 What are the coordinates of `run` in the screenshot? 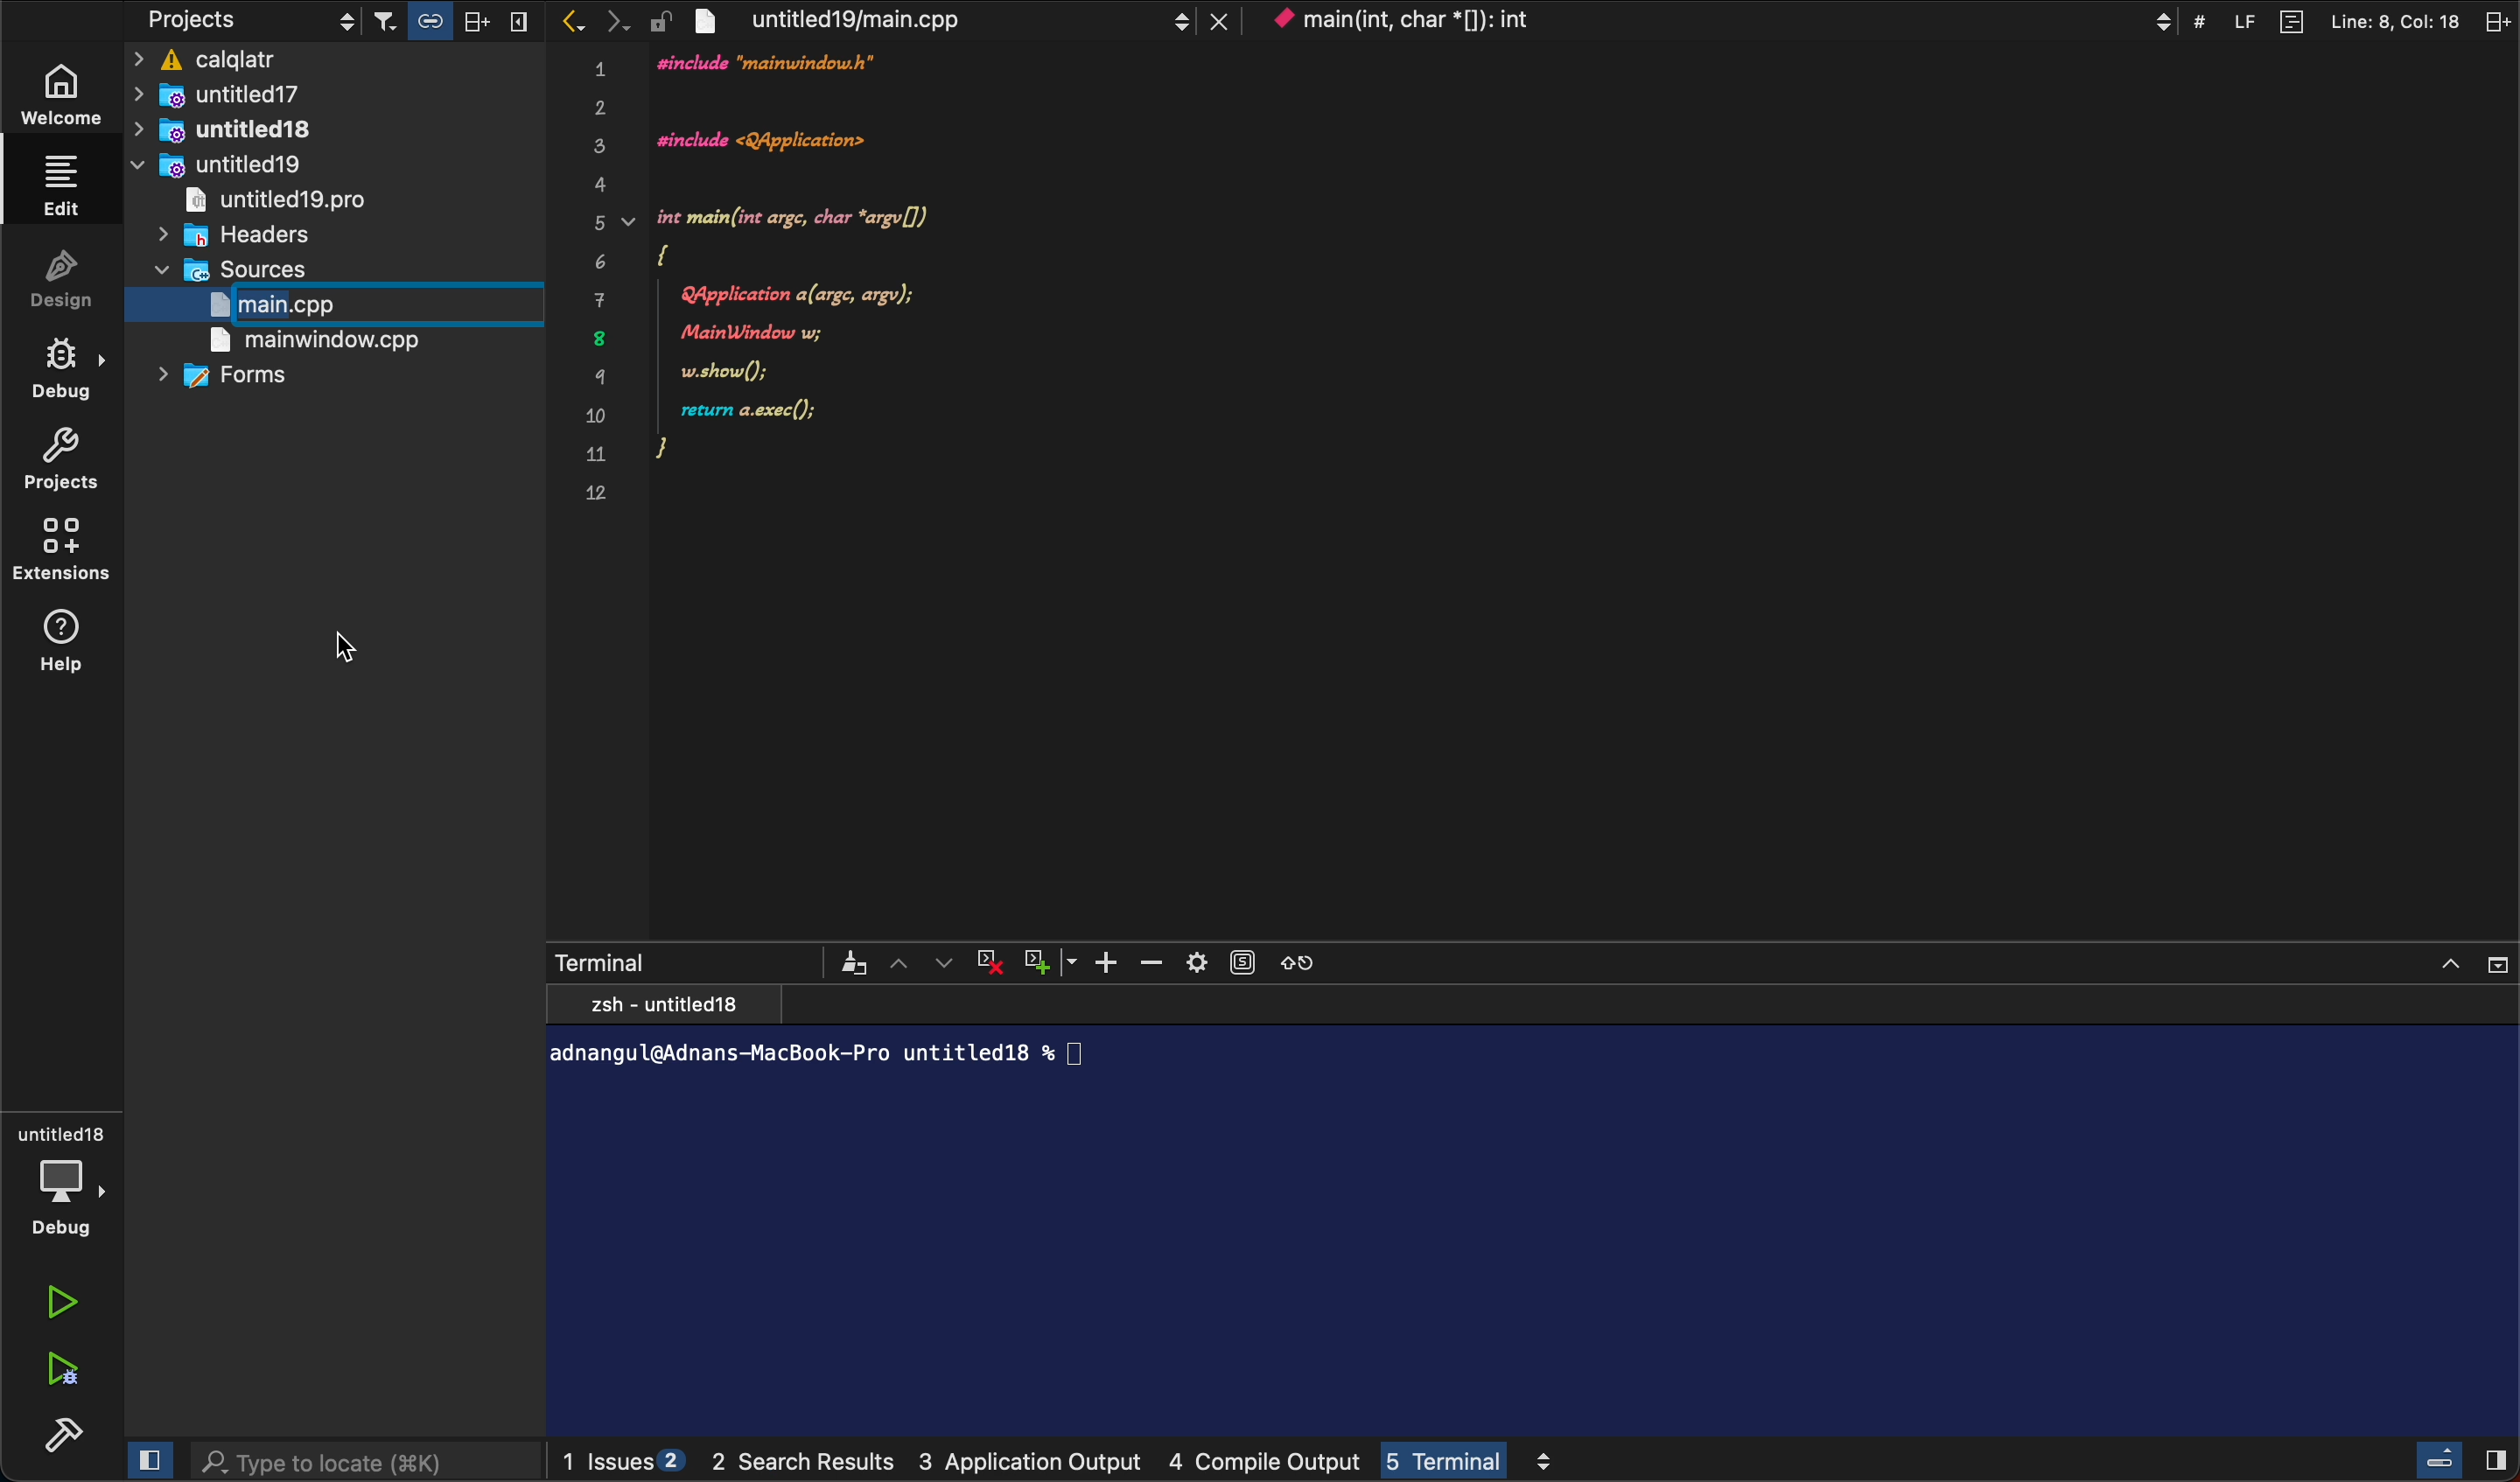 It's located at (64, 1304).